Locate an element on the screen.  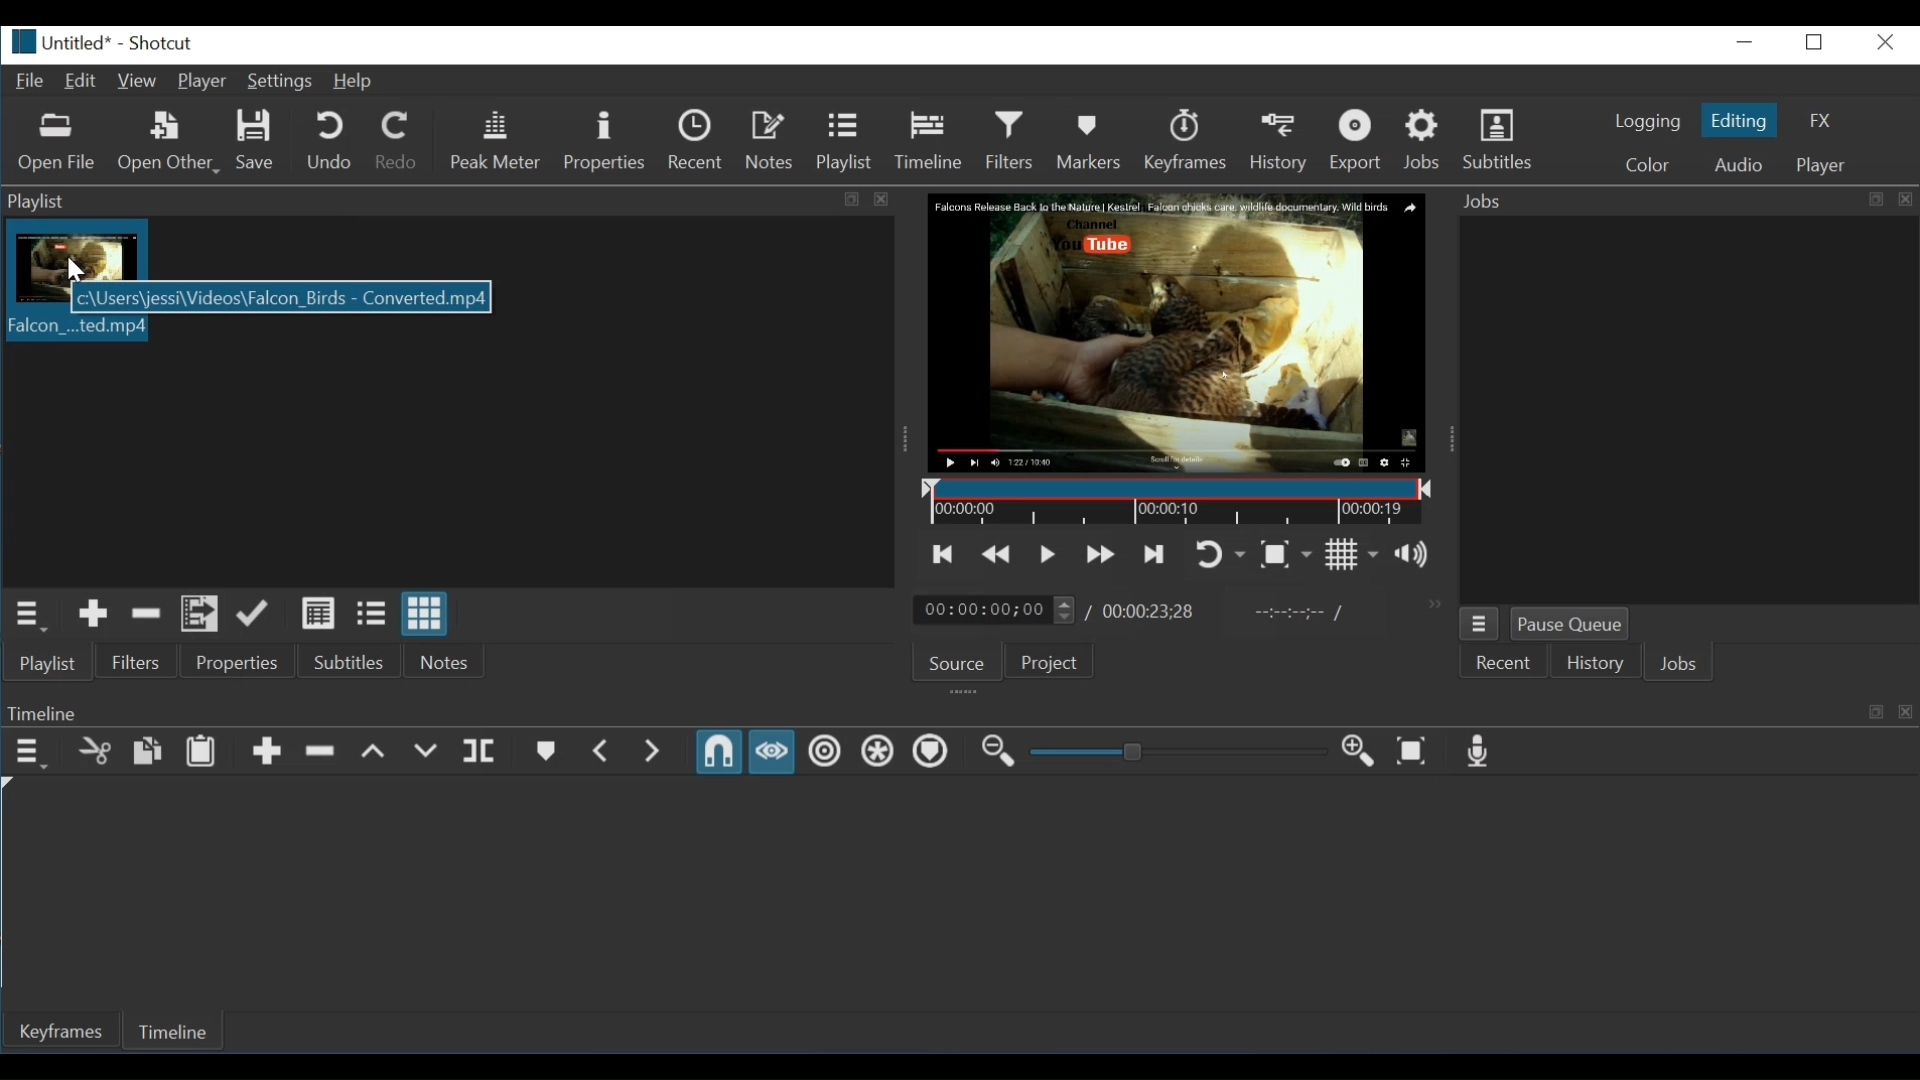
Timeline is located at coordinates (929, 139).